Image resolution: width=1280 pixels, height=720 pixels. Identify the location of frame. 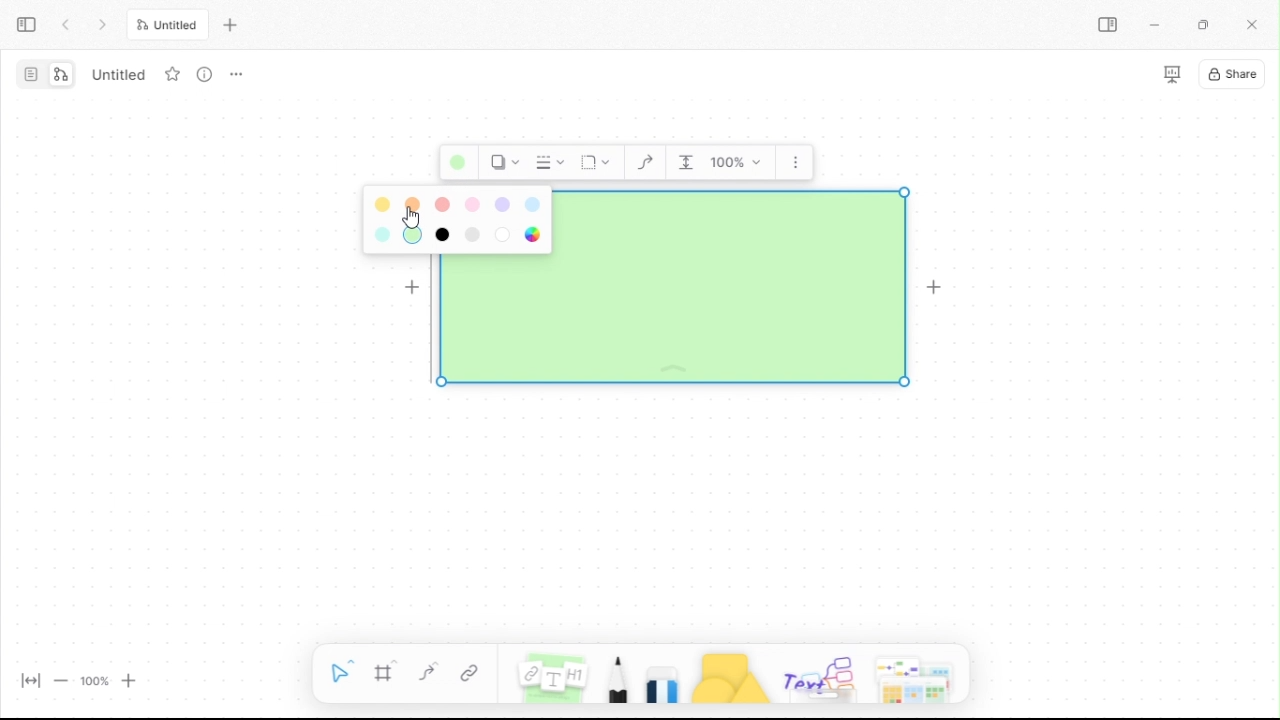
(384, 675).